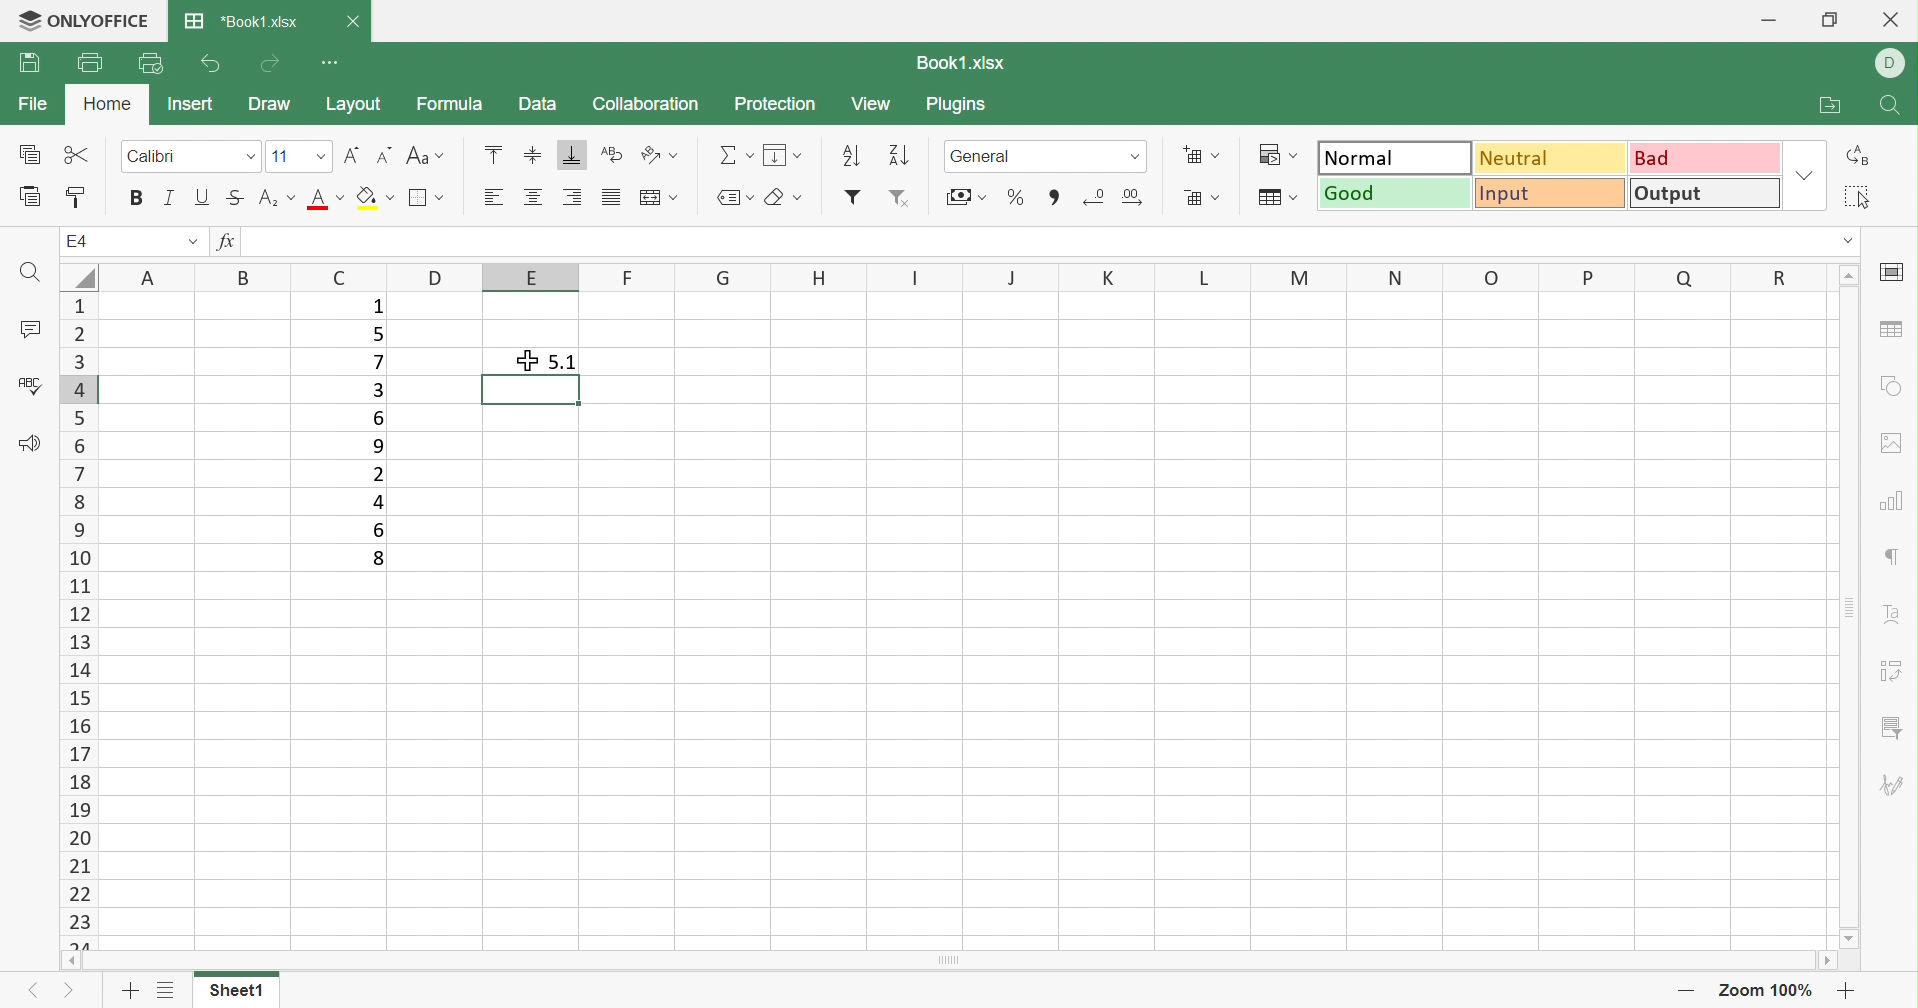  What do you see at coordinates (1769, 21) in the screenshot?
I see `Minimize` at bounding box center [1769, 21].